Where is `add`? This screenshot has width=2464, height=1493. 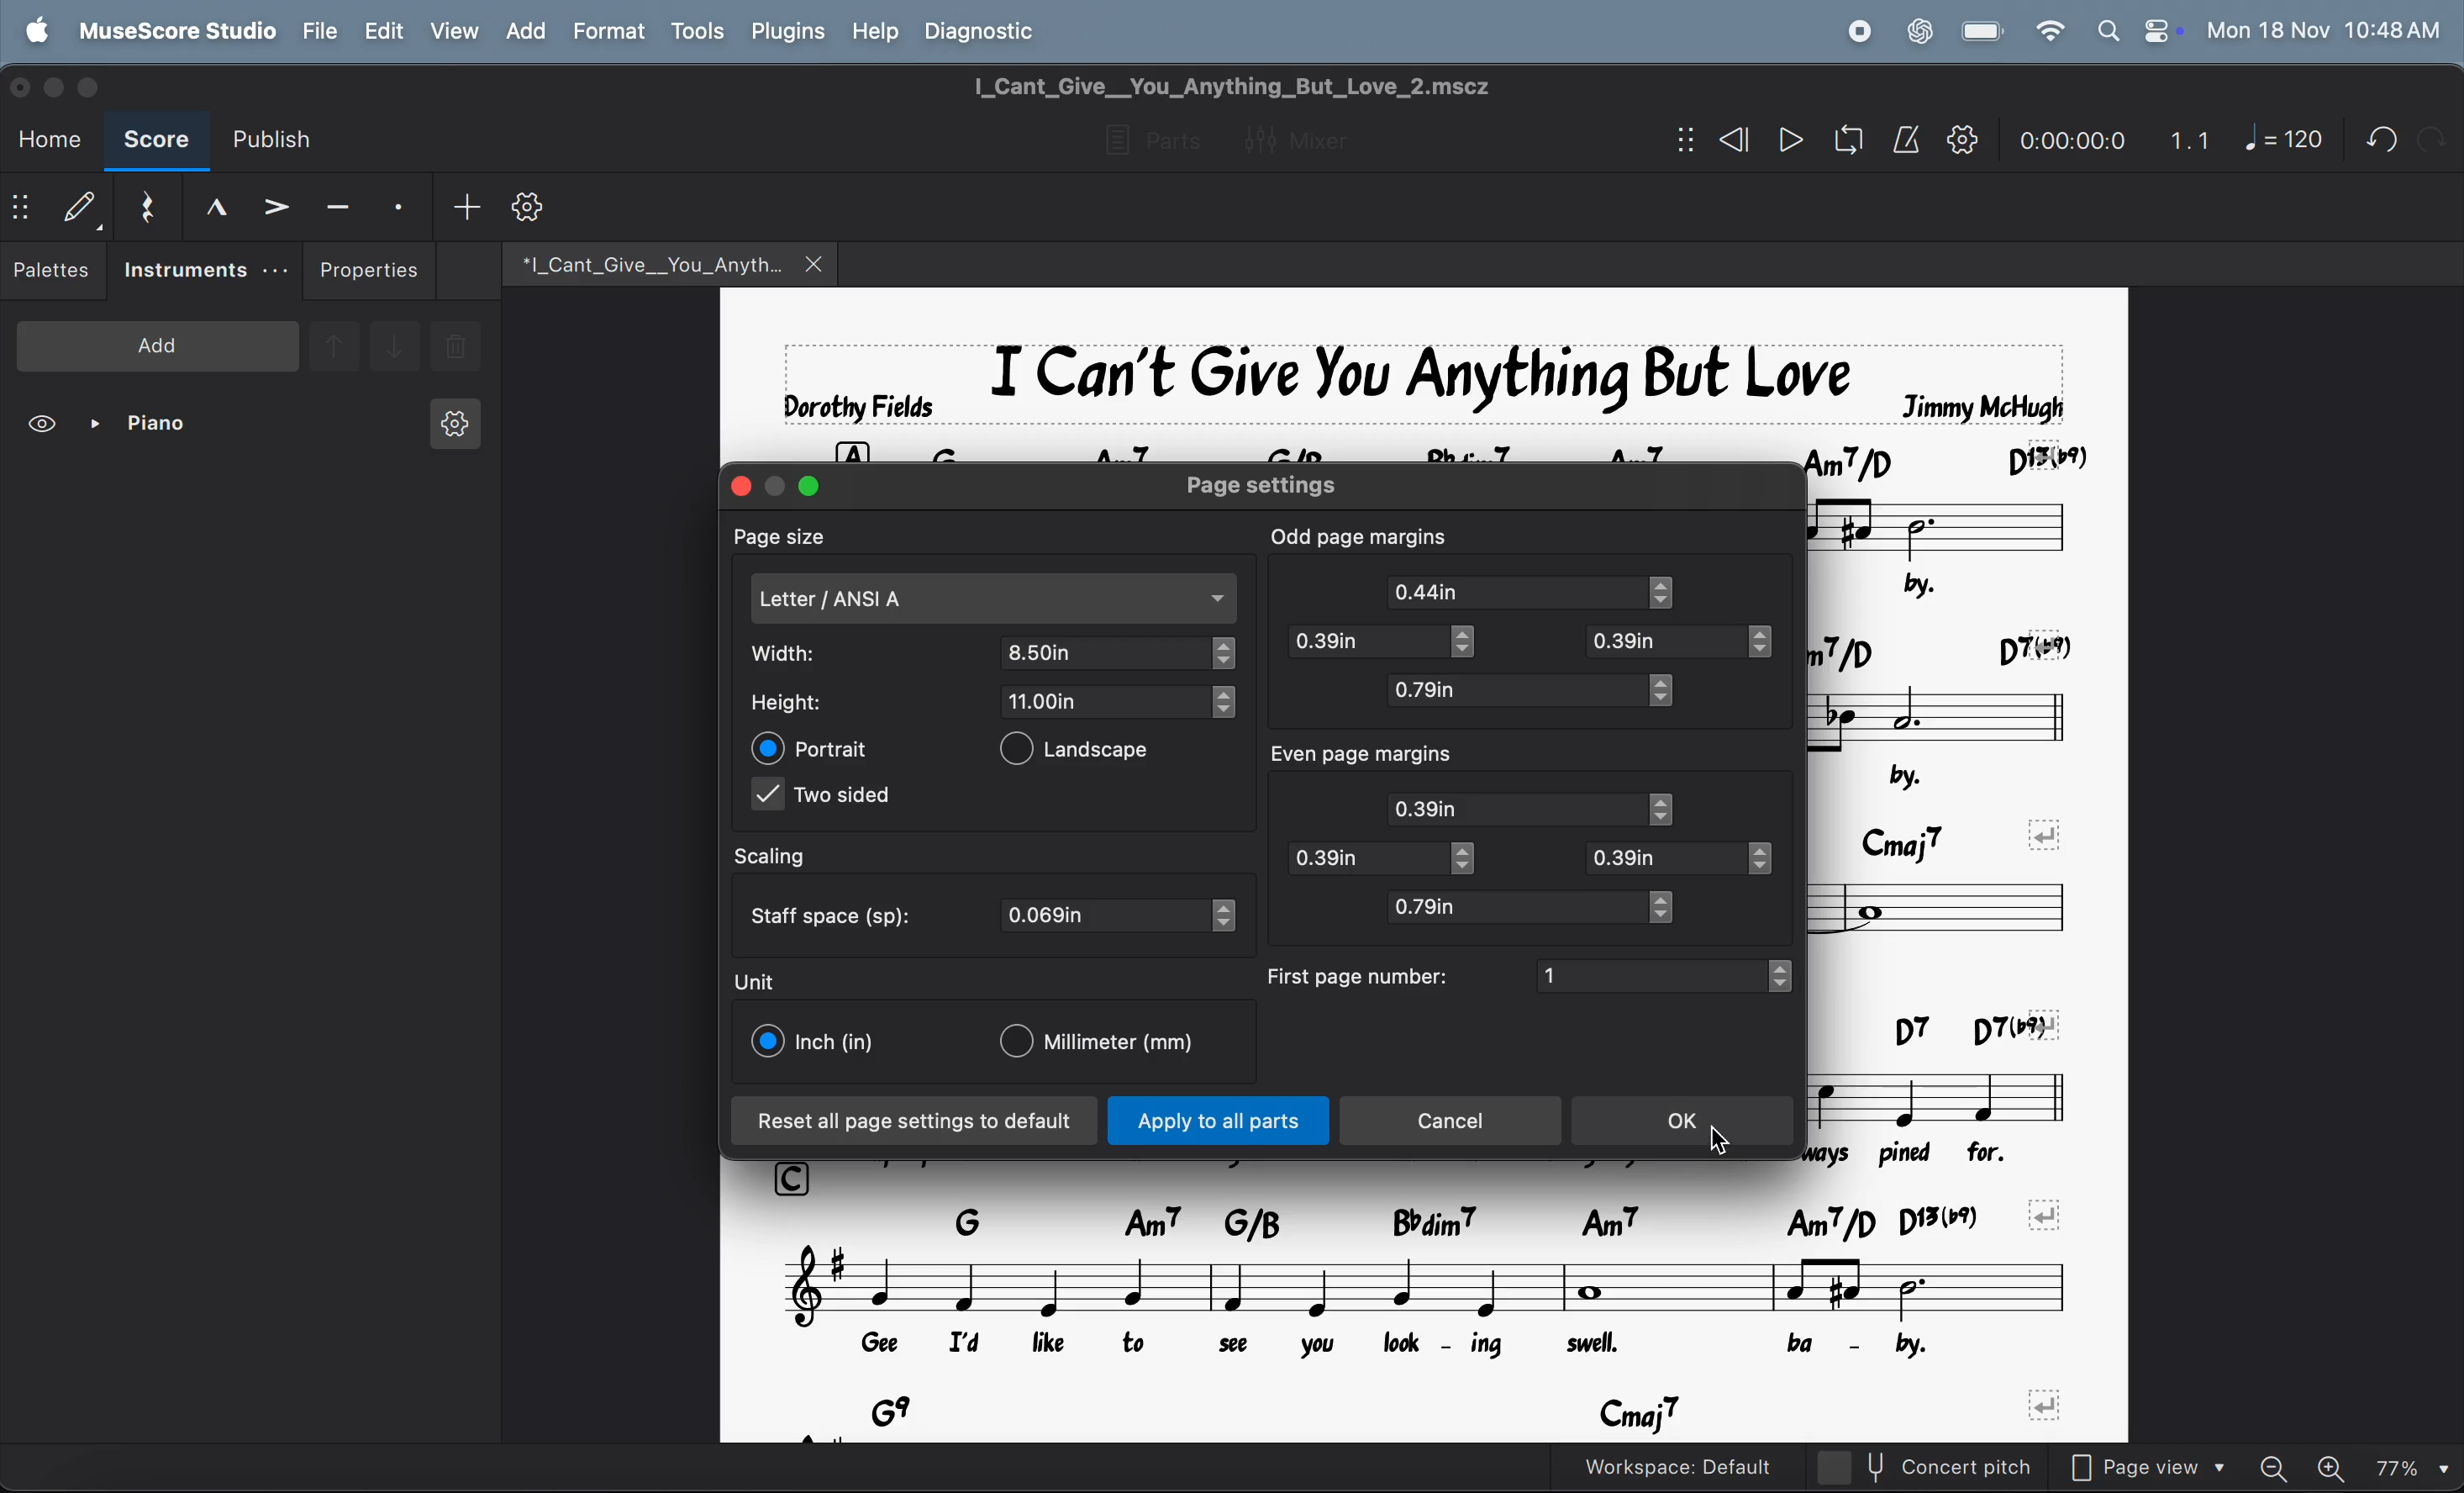 add is located at coordinates (158, 344).